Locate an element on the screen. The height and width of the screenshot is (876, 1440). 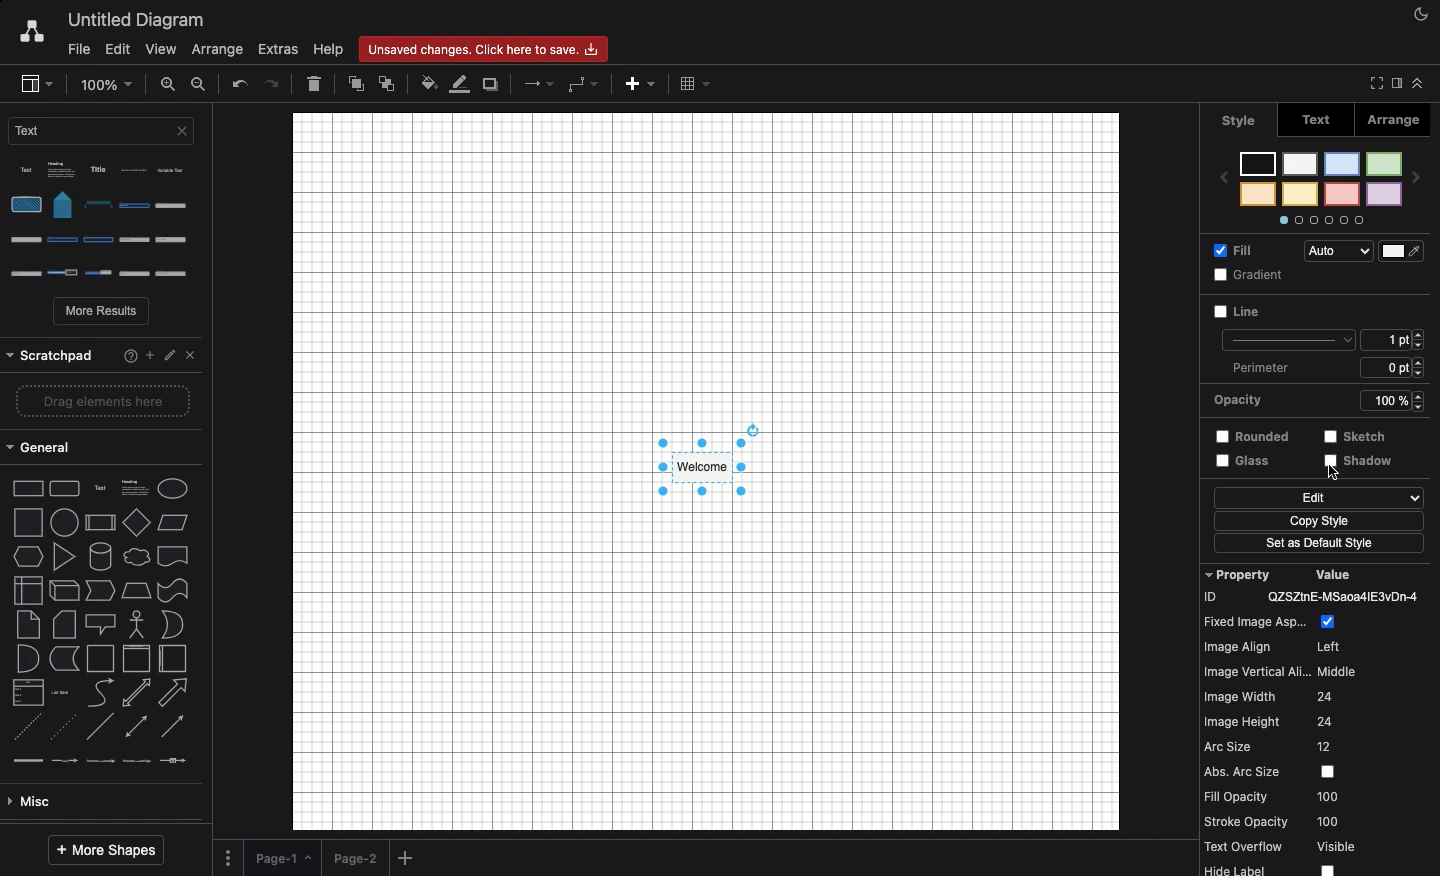
Property value is located at coordinates (1320, 717).